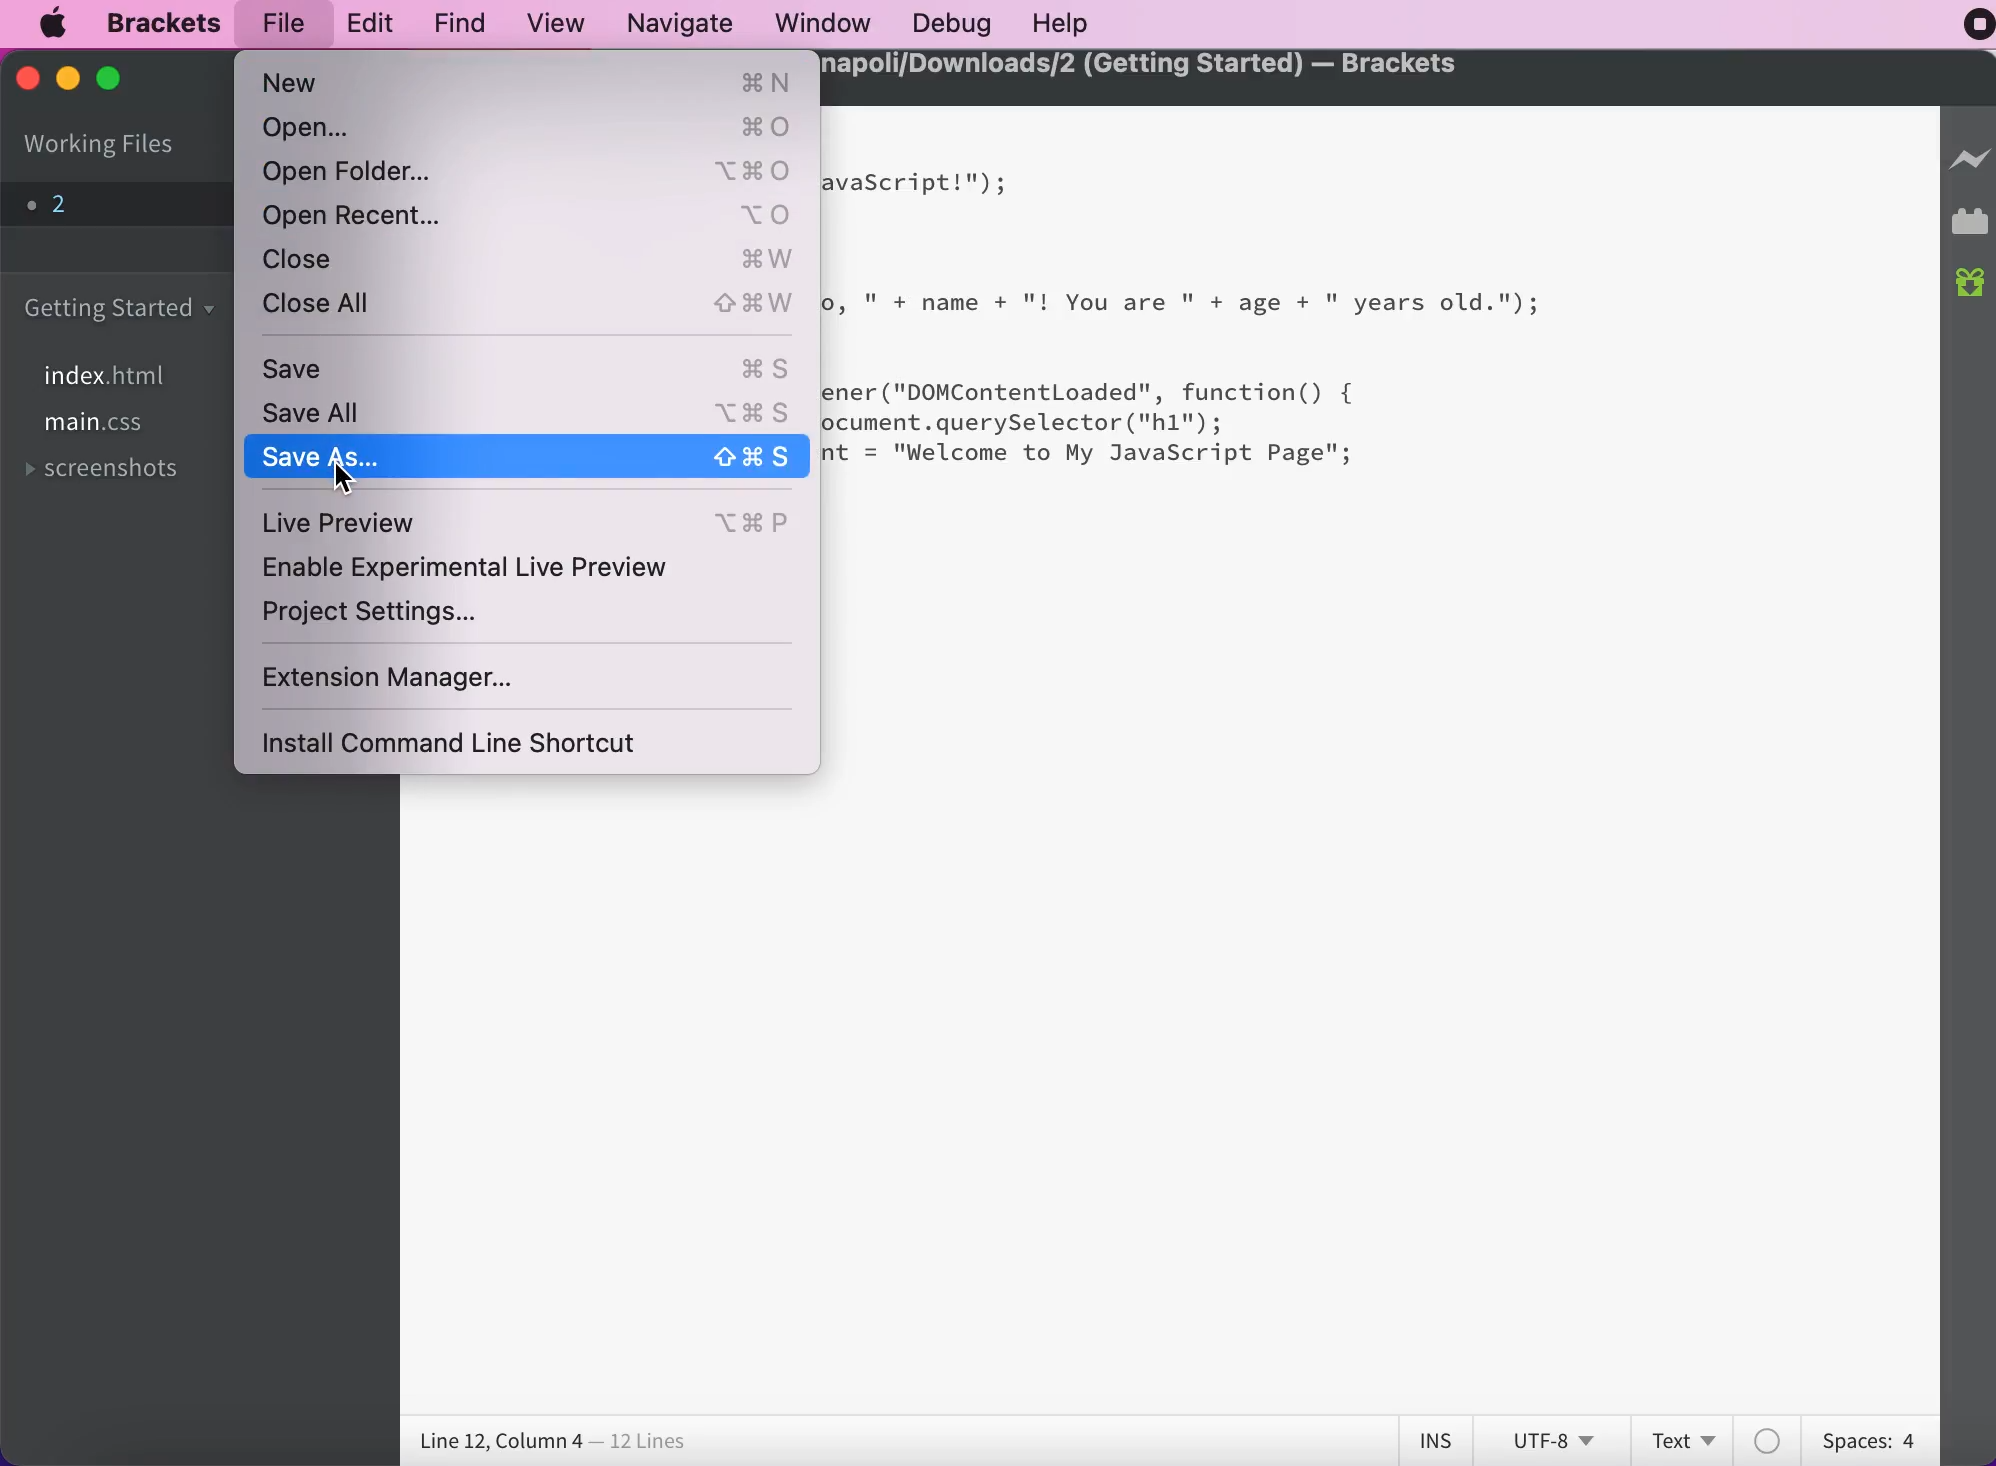 This screenshot has width=1996, height=1466. What do you see at coordinates (57, 24) in the screenshot?
I see `mac logo` at bounding box center [57, 24].